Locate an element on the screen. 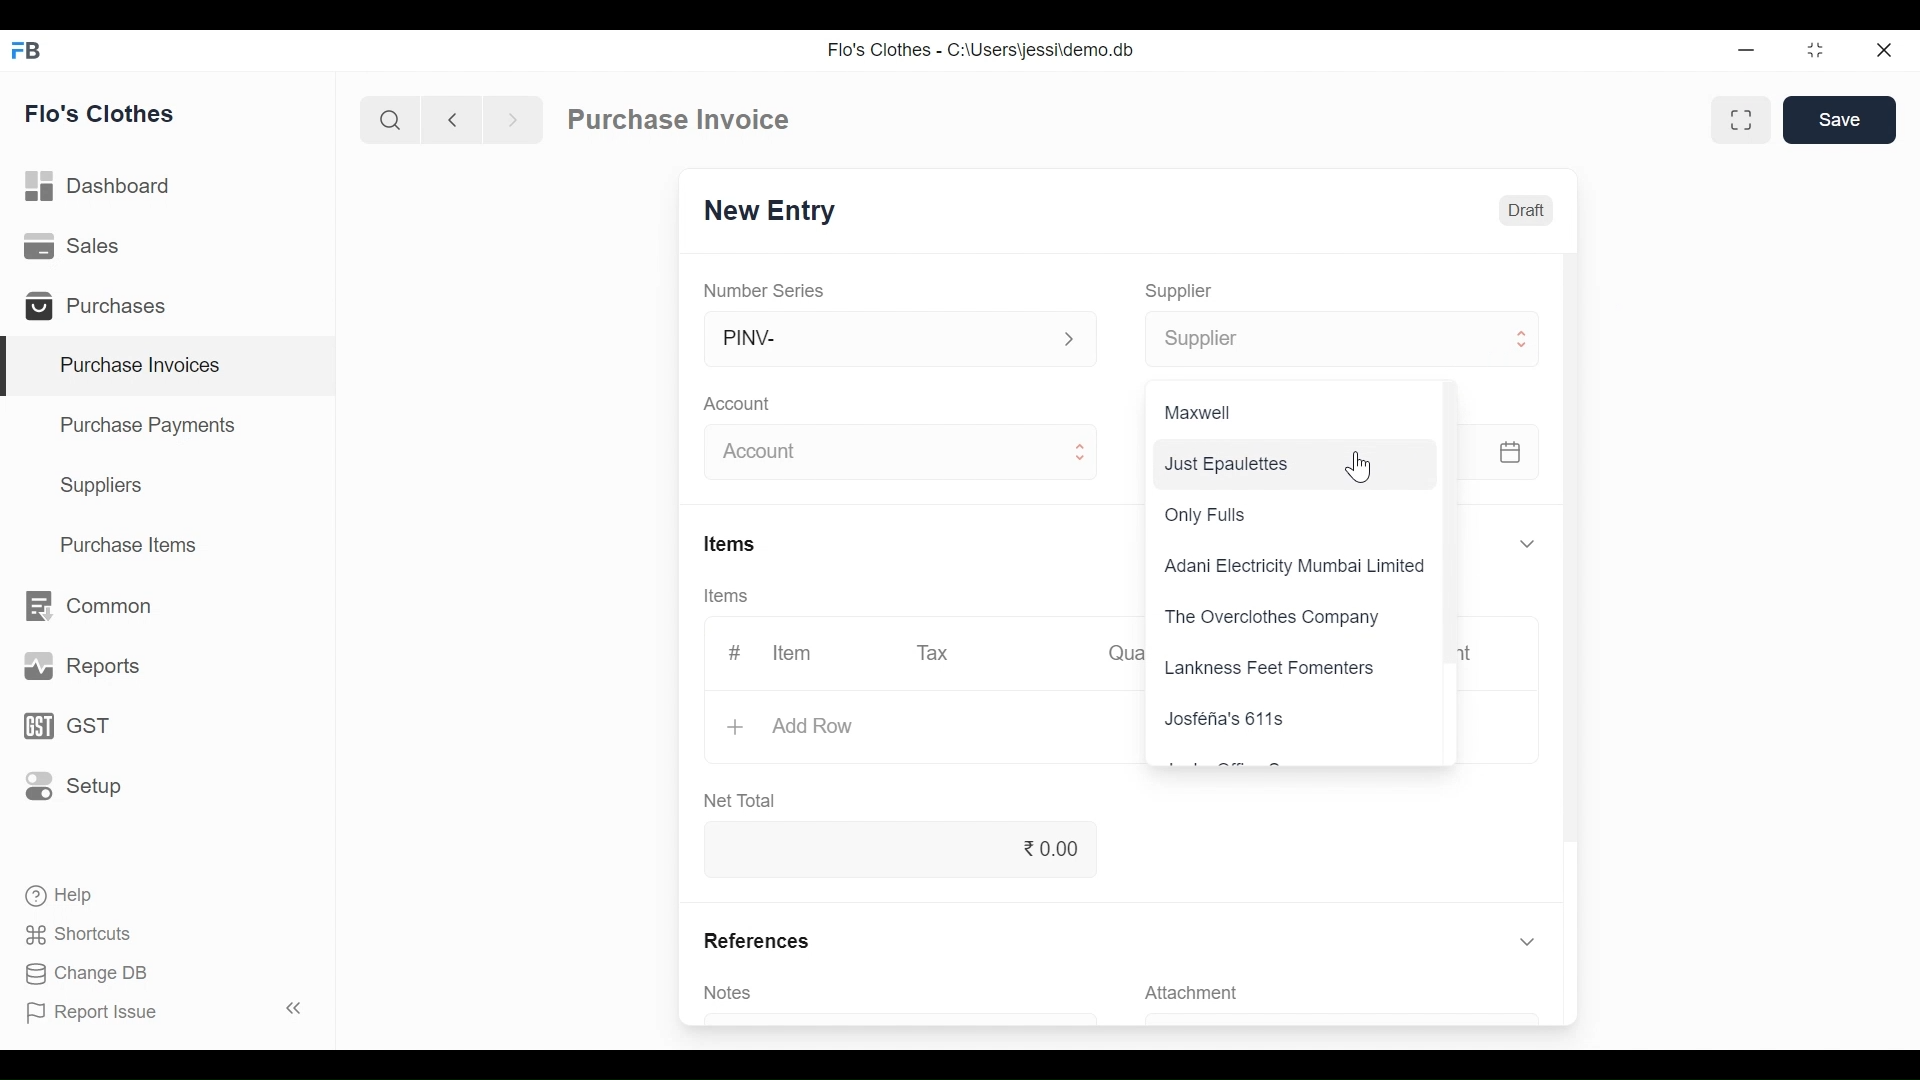  0.00 is located at coordinates (896, 848).